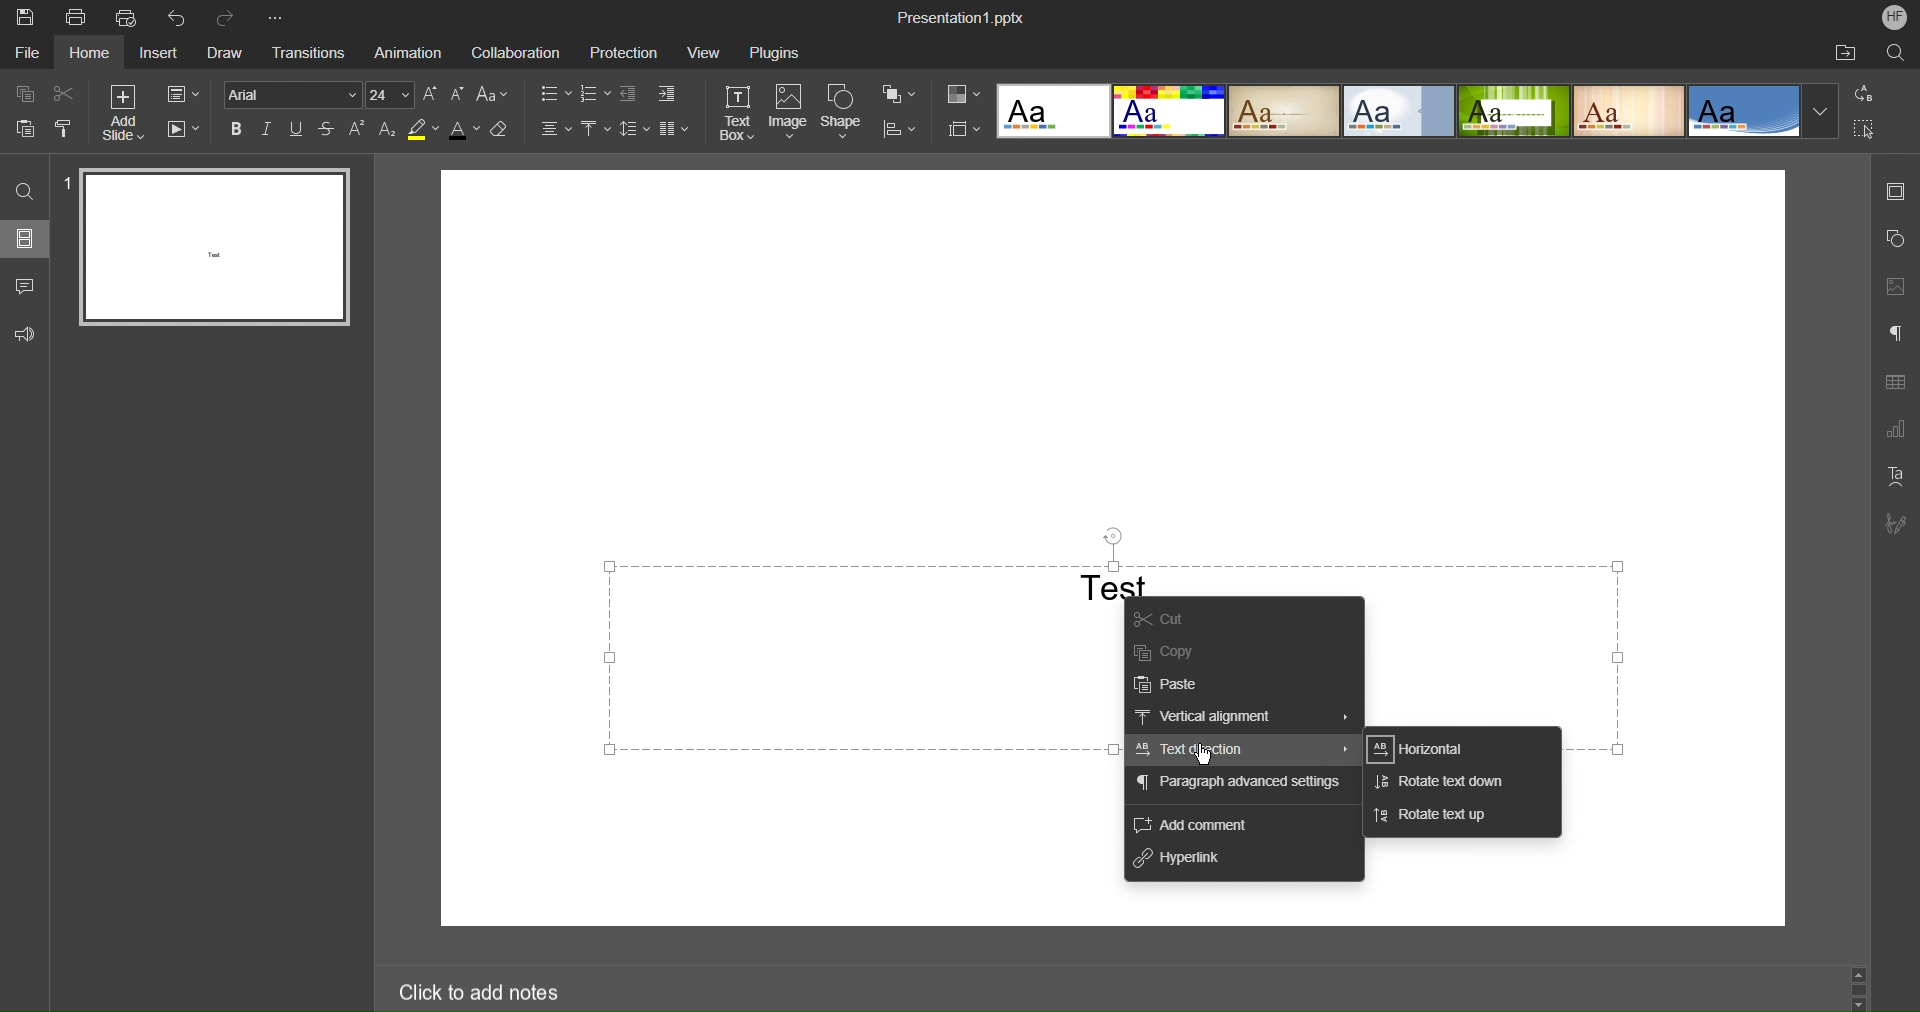  Describe the element at coordinates (516, 50) in the screenshot. I see `Collaboration` at that location.